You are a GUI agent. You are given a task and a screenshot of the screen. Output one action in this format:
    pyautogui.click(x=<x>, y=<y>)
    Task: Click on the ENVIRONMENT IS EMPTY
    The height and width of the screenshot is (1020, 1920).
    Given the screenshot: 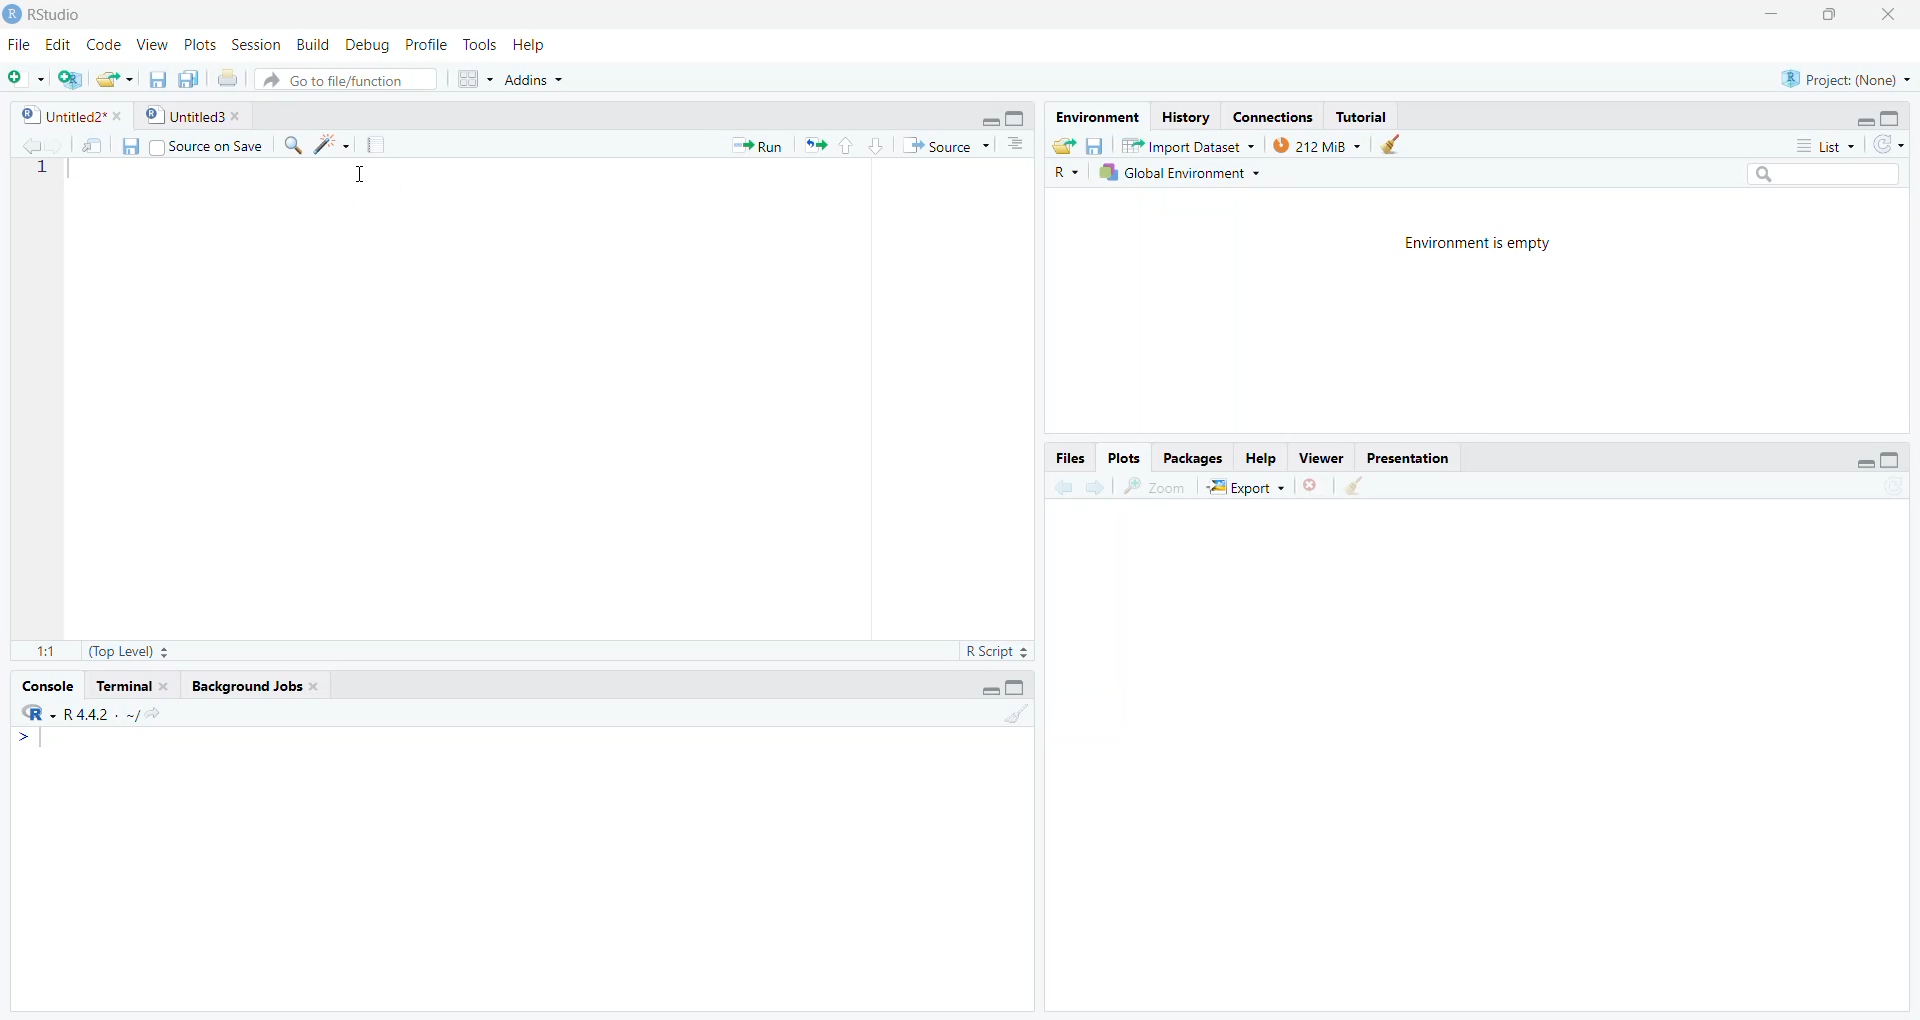 What is the action you would take?
    pyautogui.click(x=1509, y=252)
    